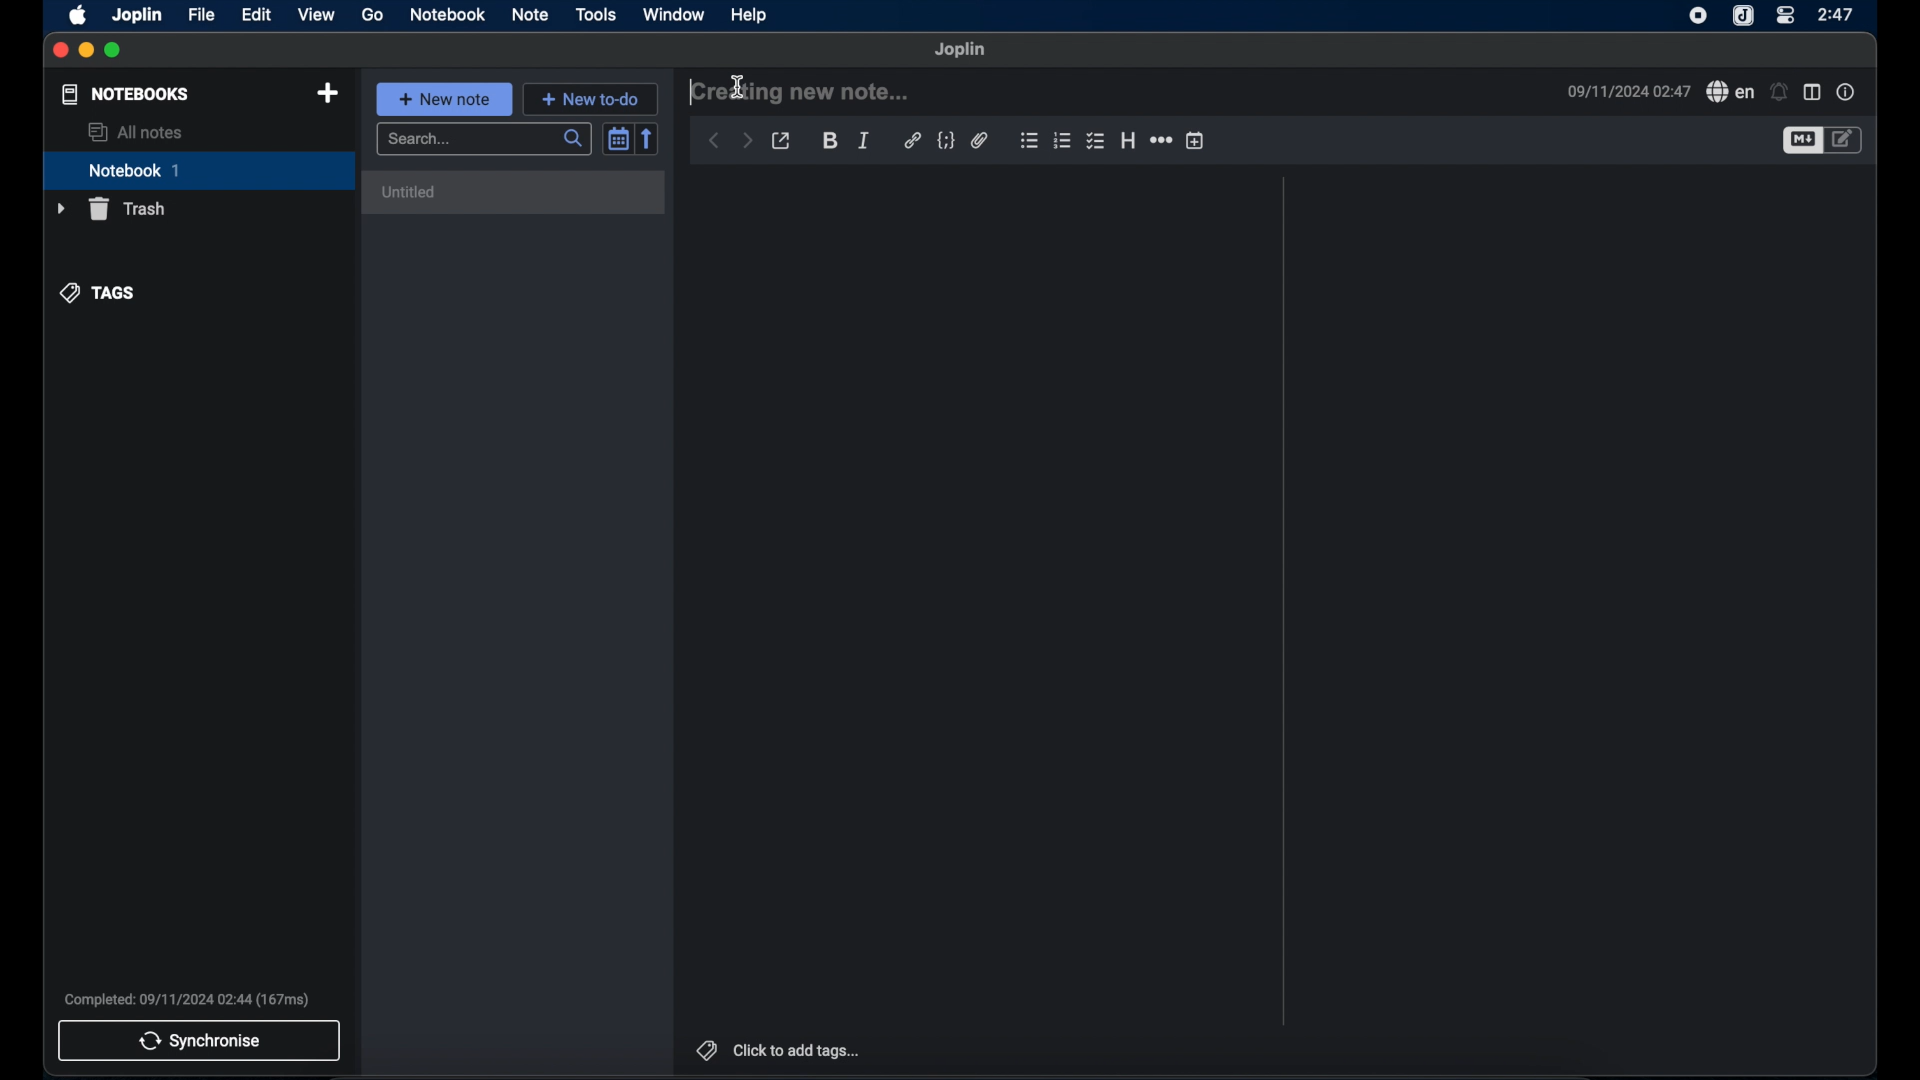 Image resolution: width=1920 pixels, height=1080 pixels. What do you see at coordinates (138, 16) in the screenshot?
I see `joplin` at bounding box center [138, 16].